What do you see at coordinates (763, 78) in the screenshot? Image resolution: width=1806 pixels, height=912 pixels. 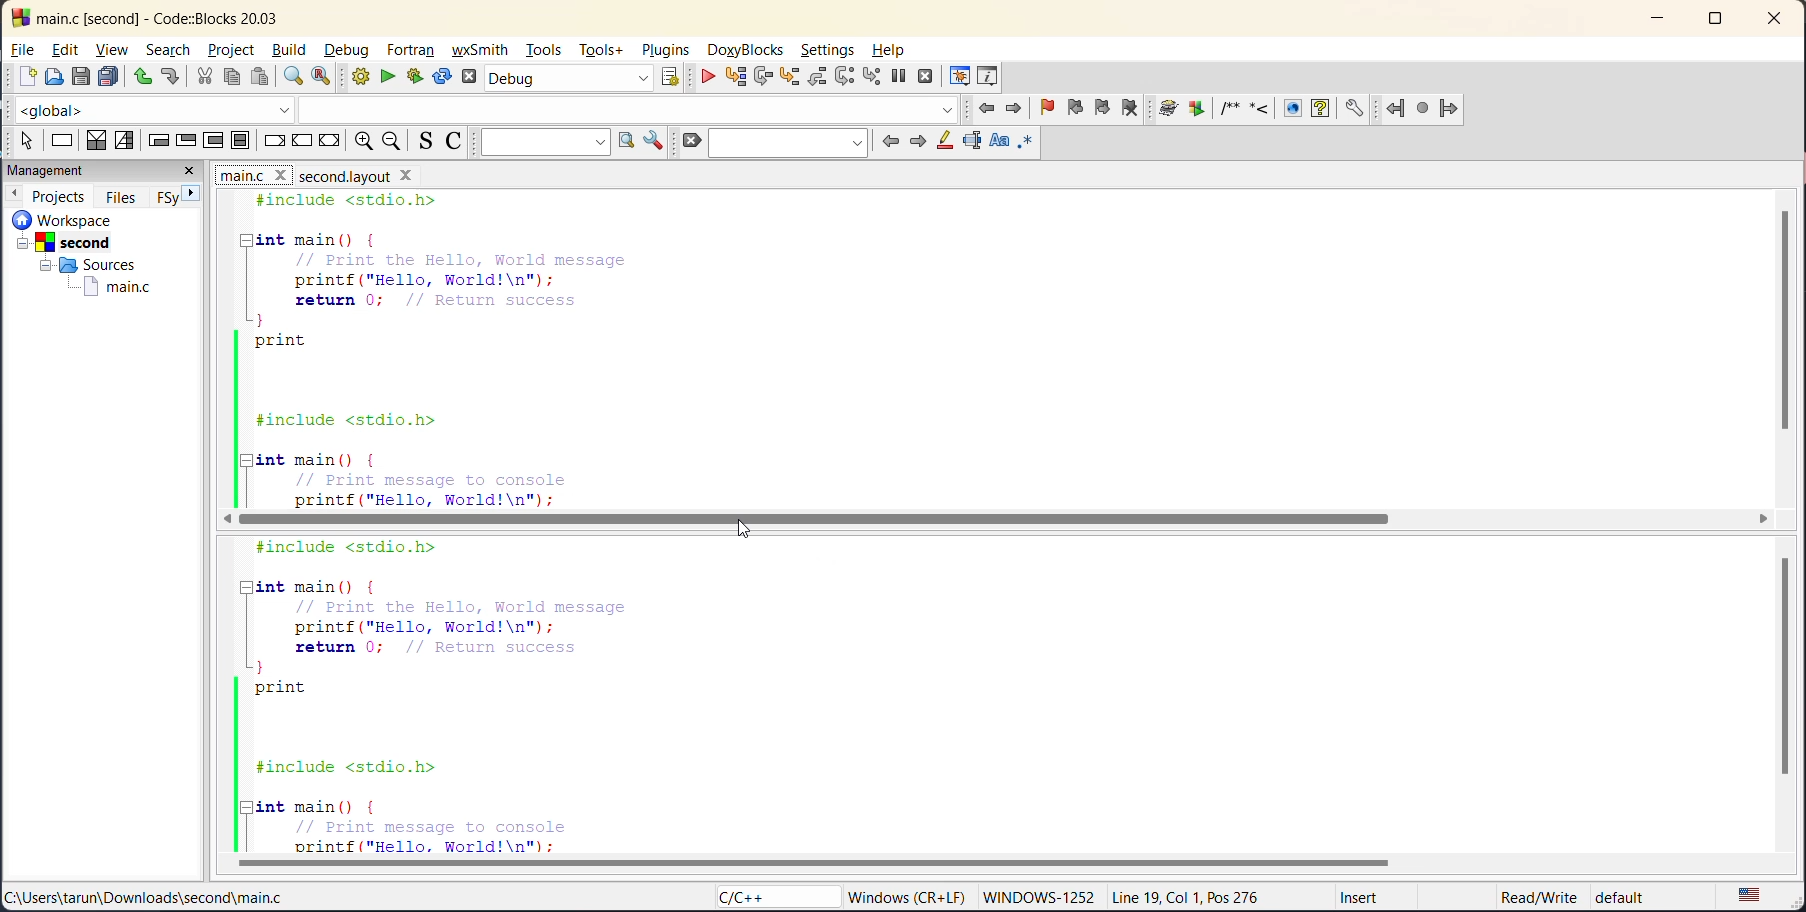 I see `next line` at bounding box center [763, 78].